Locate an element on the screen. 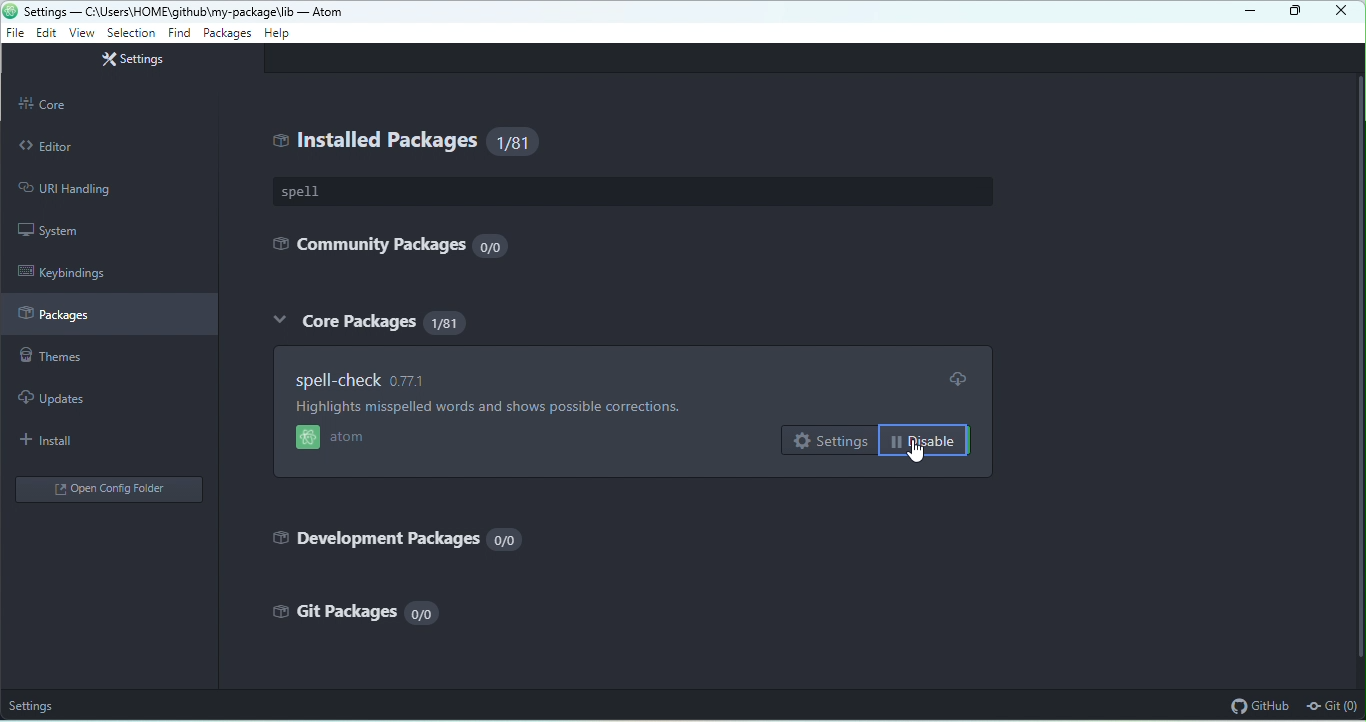 The image size is (1366, 722). disable is located at coordinates (926, 439).